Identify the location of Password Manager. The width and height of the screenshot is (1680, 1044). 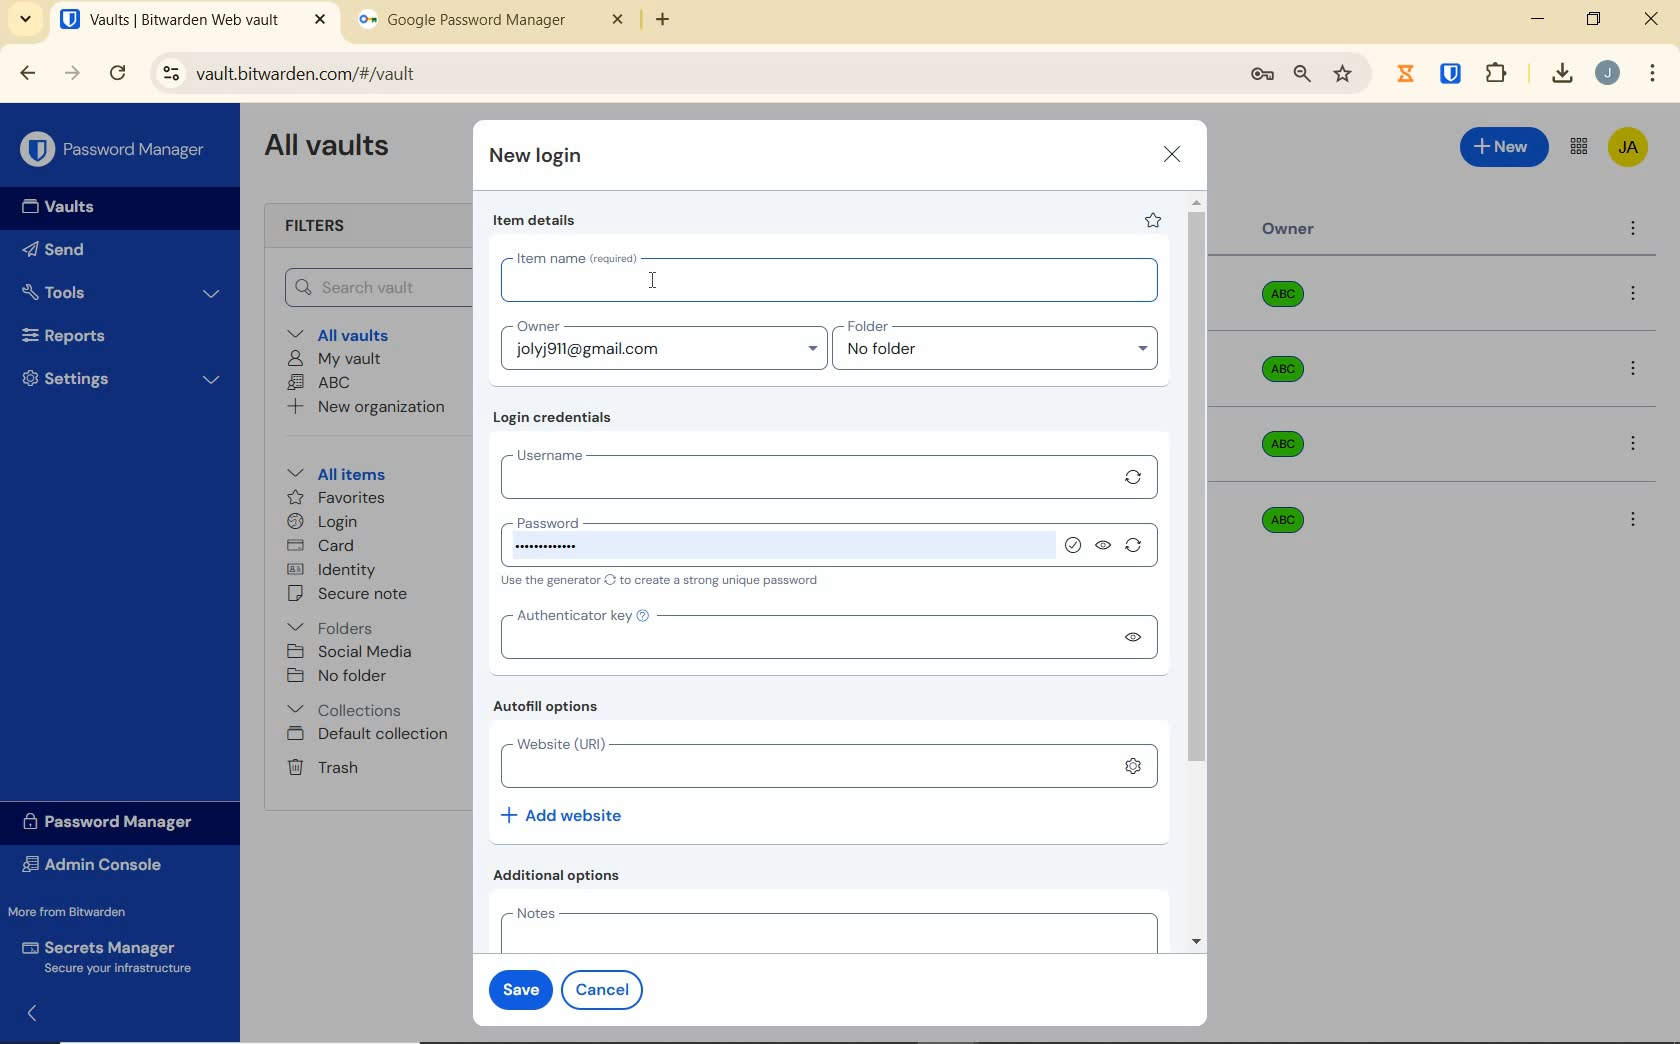
(116, 151).